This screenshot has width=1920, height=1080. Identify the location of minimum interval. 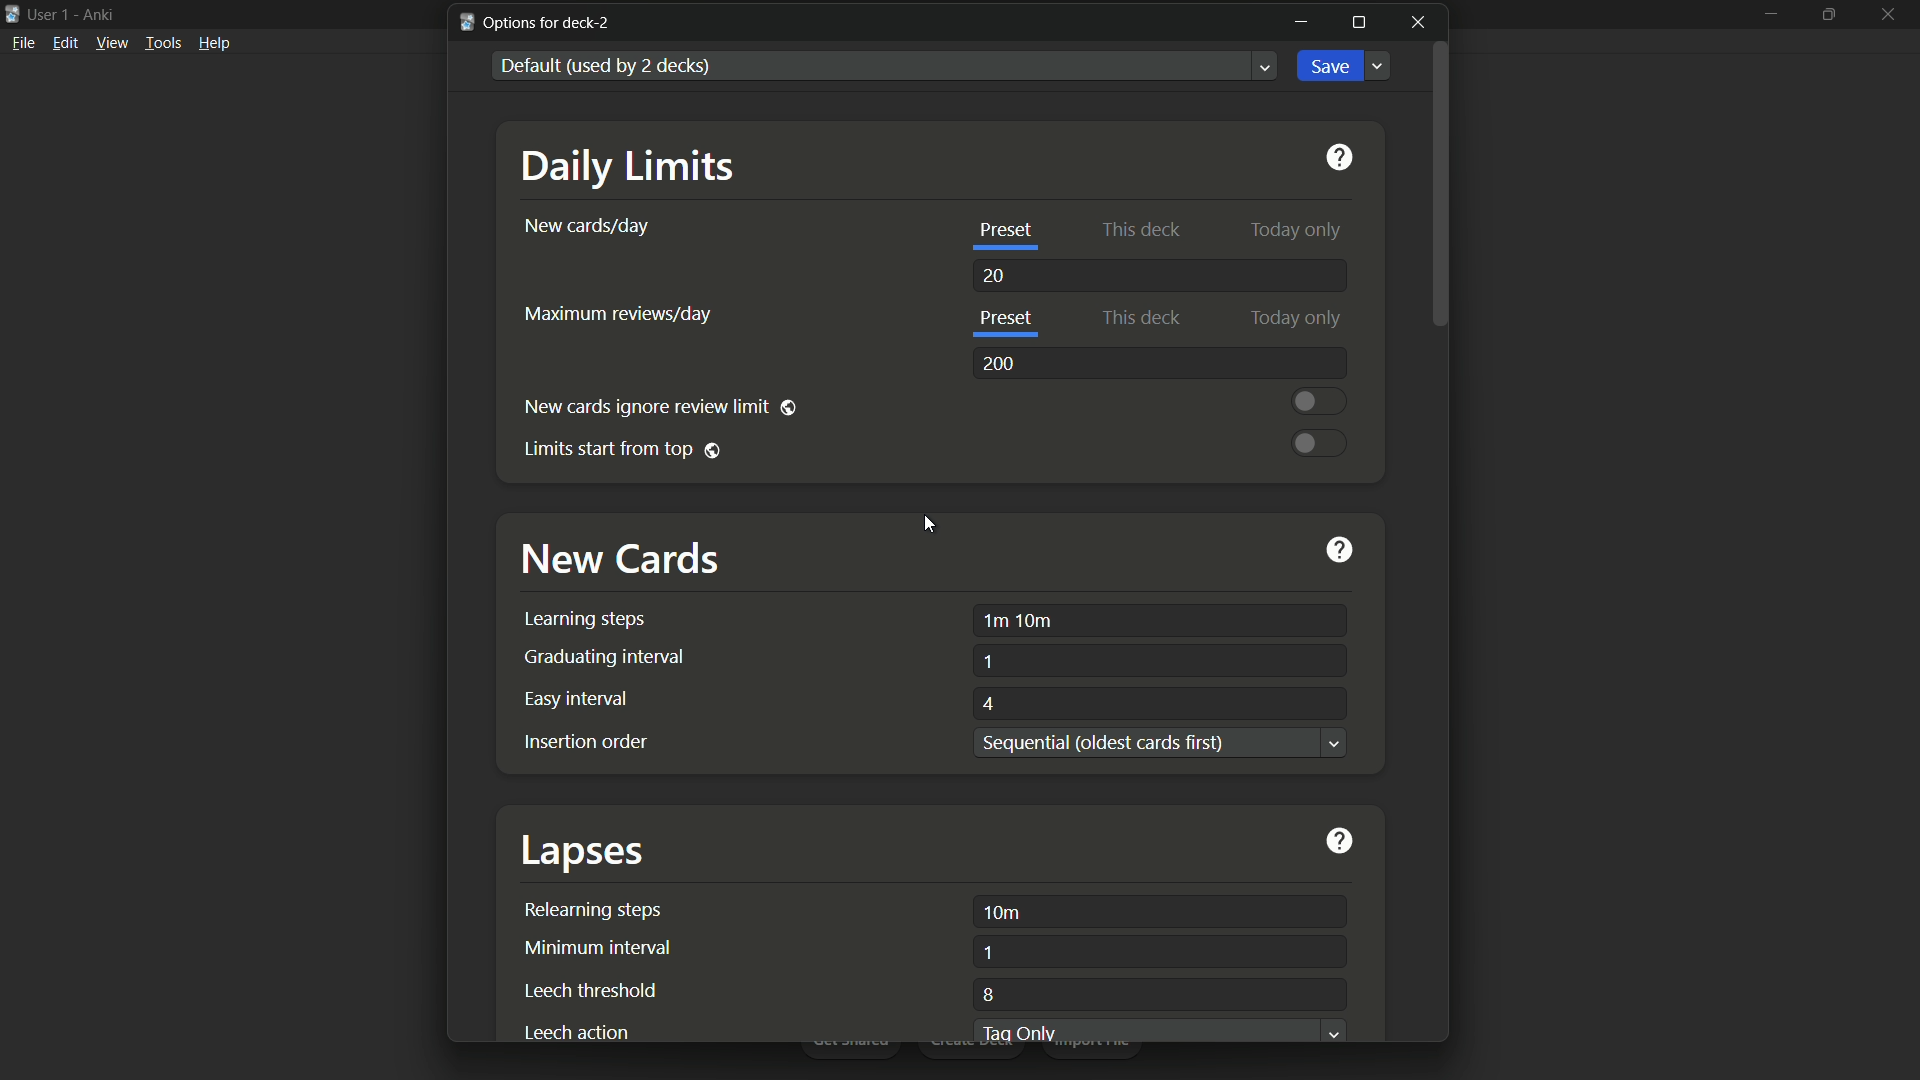
(597, 947).